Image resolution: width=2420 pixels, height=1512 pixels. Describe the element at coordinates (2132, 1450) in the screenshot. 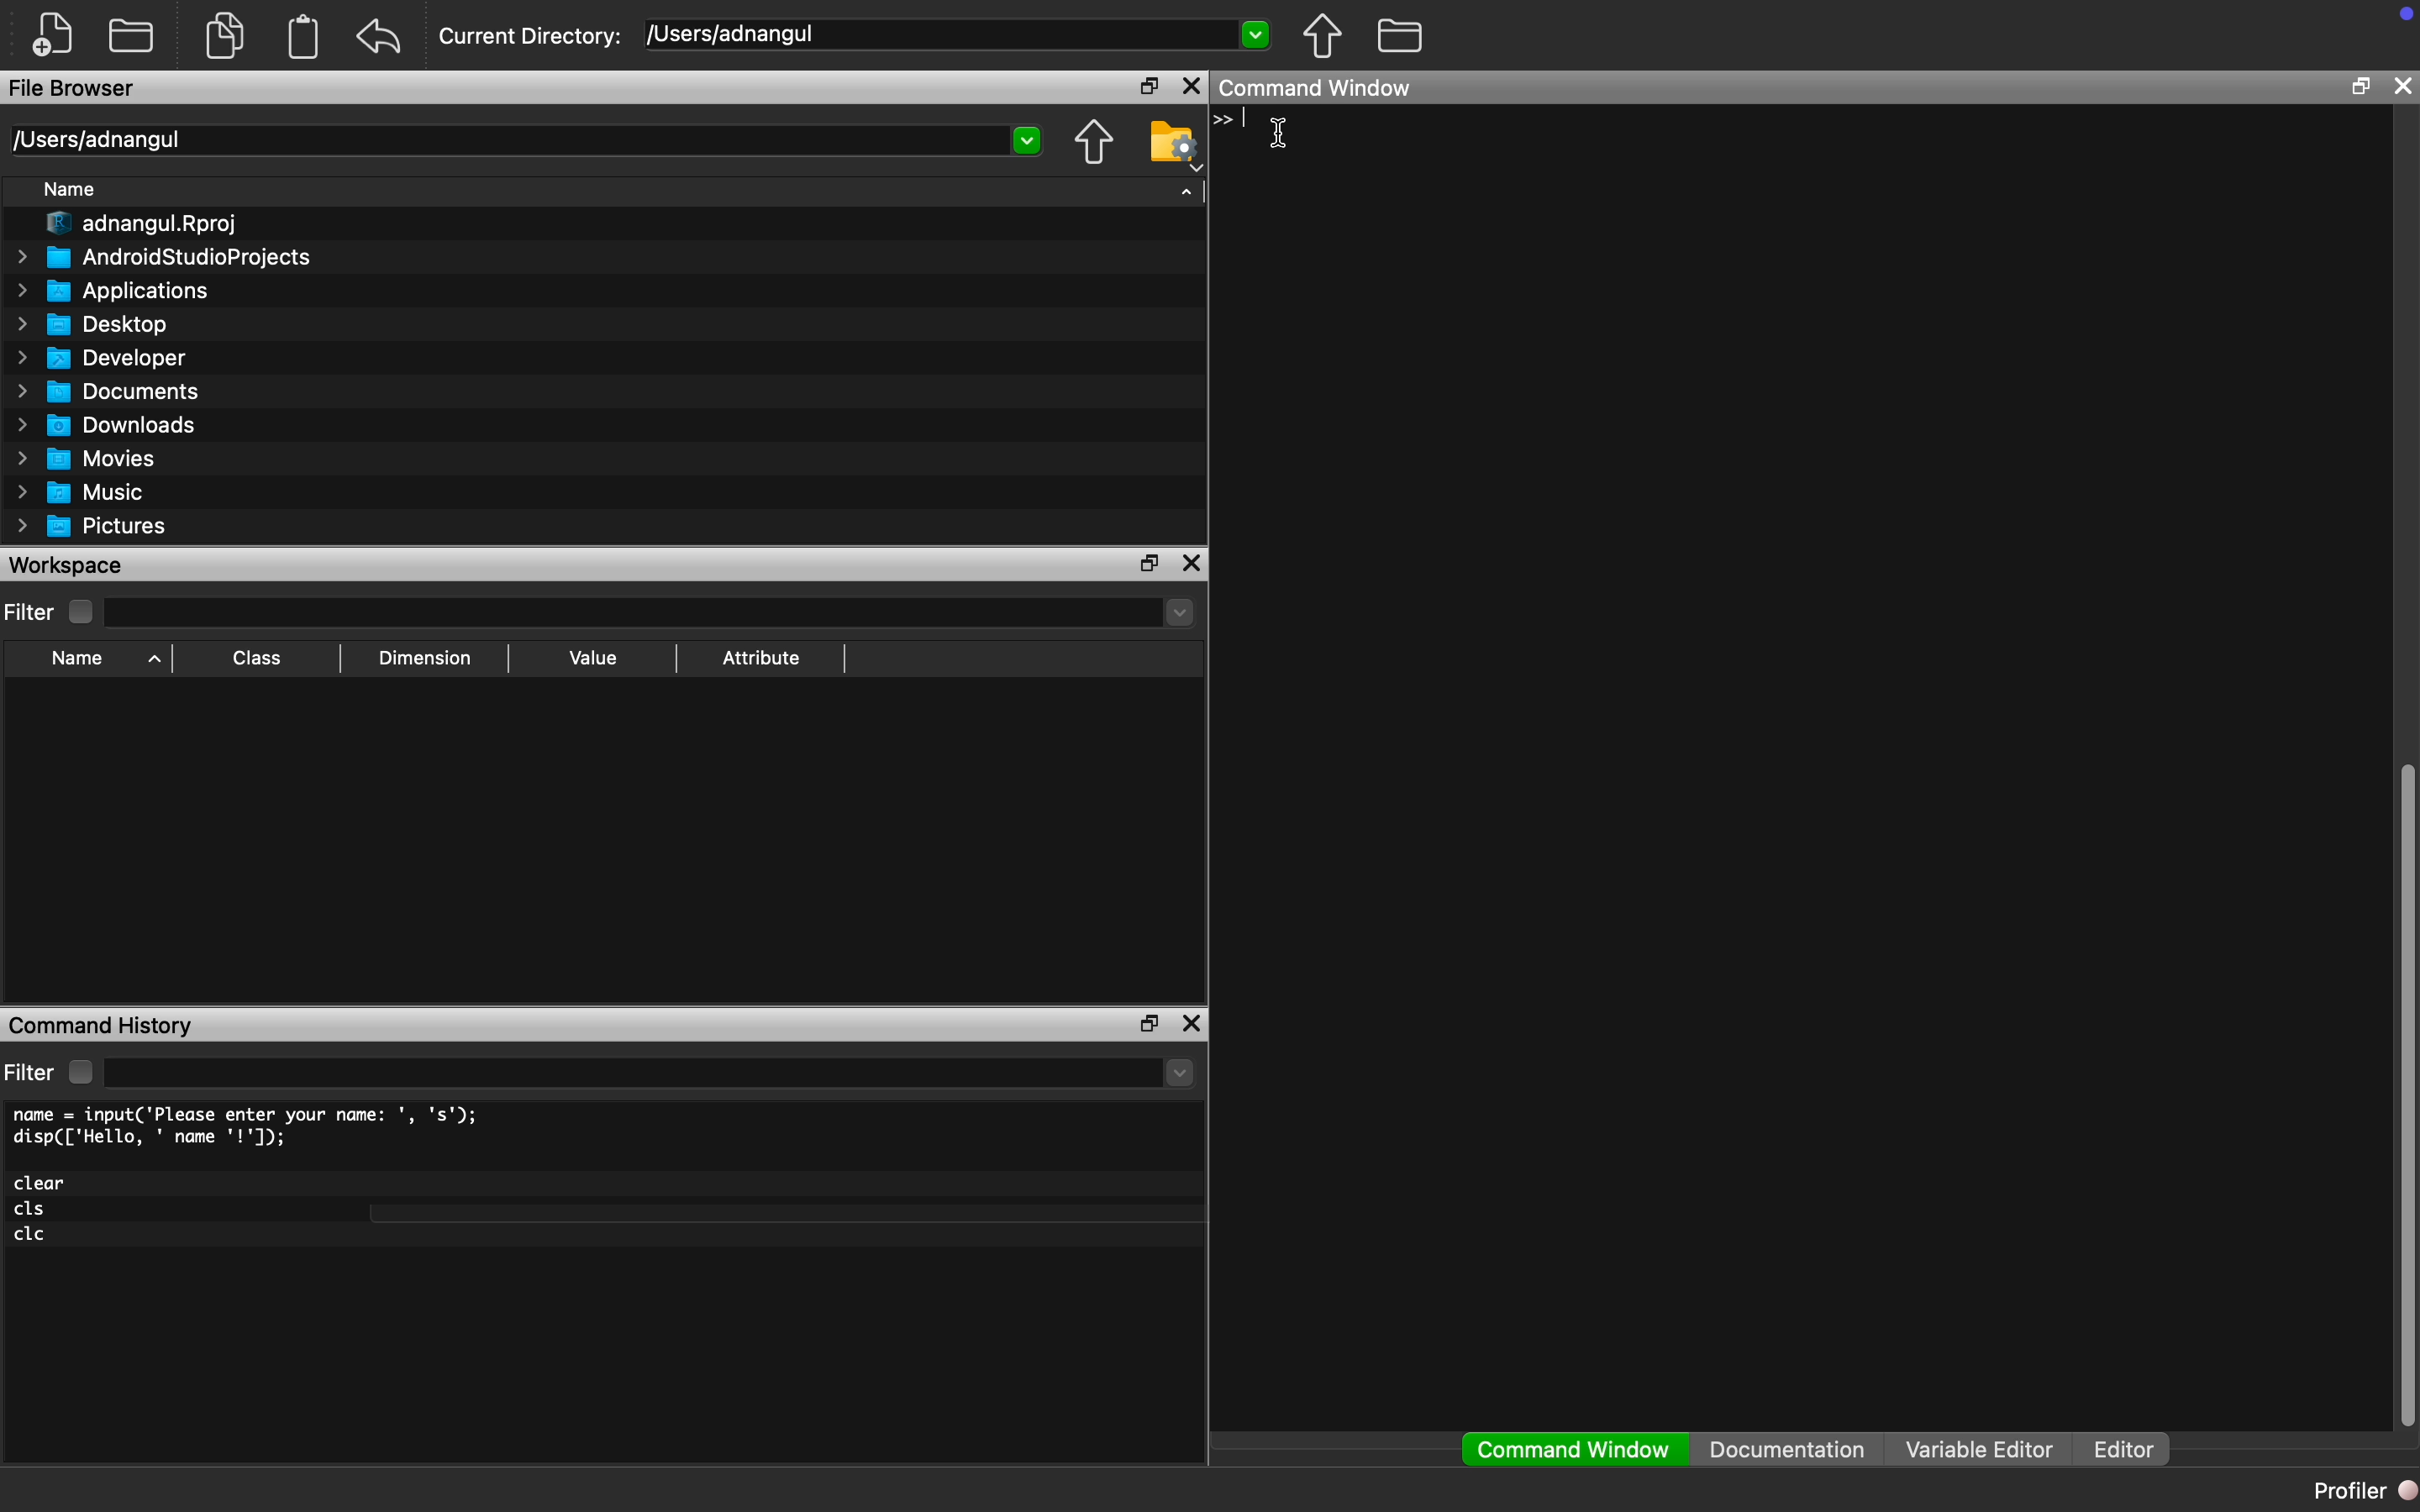

I see `Editor` at that location.